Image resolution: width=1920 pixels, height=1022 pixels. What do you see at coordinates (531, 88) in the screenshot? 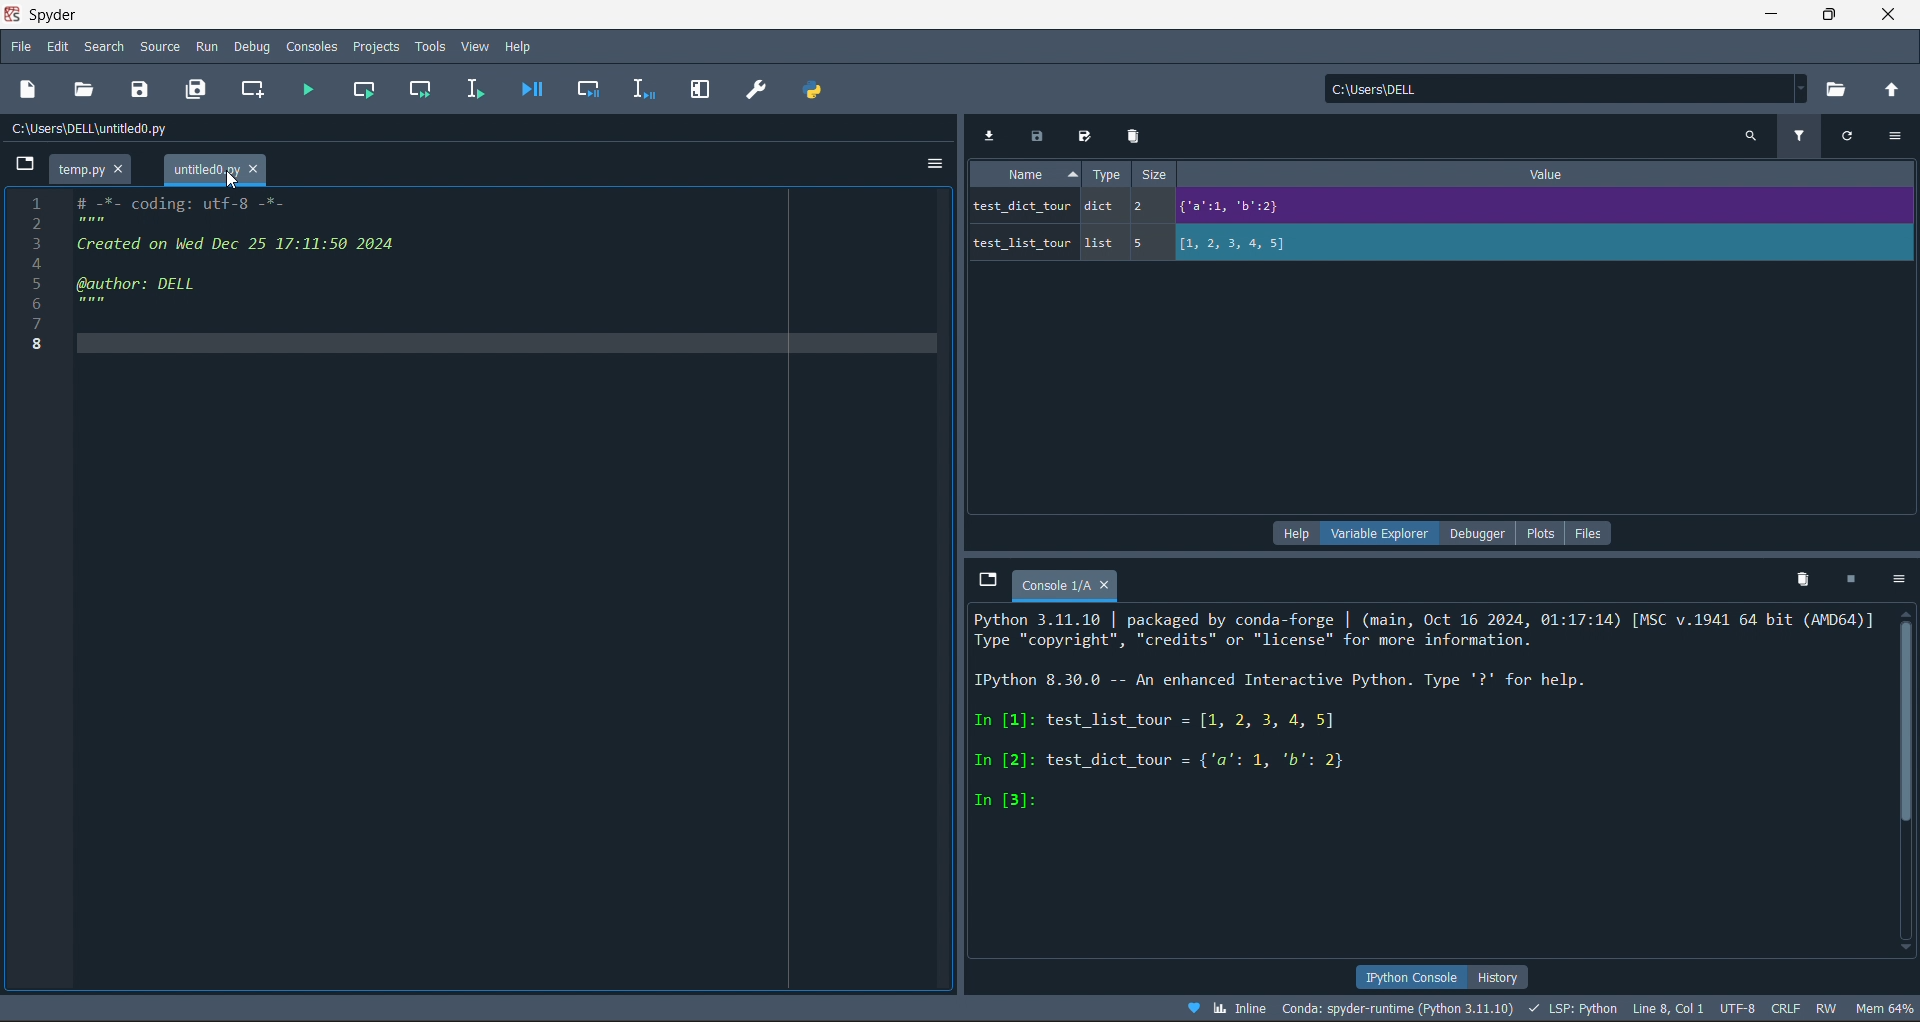
I see `debug file` at bounding box center [531, 88].